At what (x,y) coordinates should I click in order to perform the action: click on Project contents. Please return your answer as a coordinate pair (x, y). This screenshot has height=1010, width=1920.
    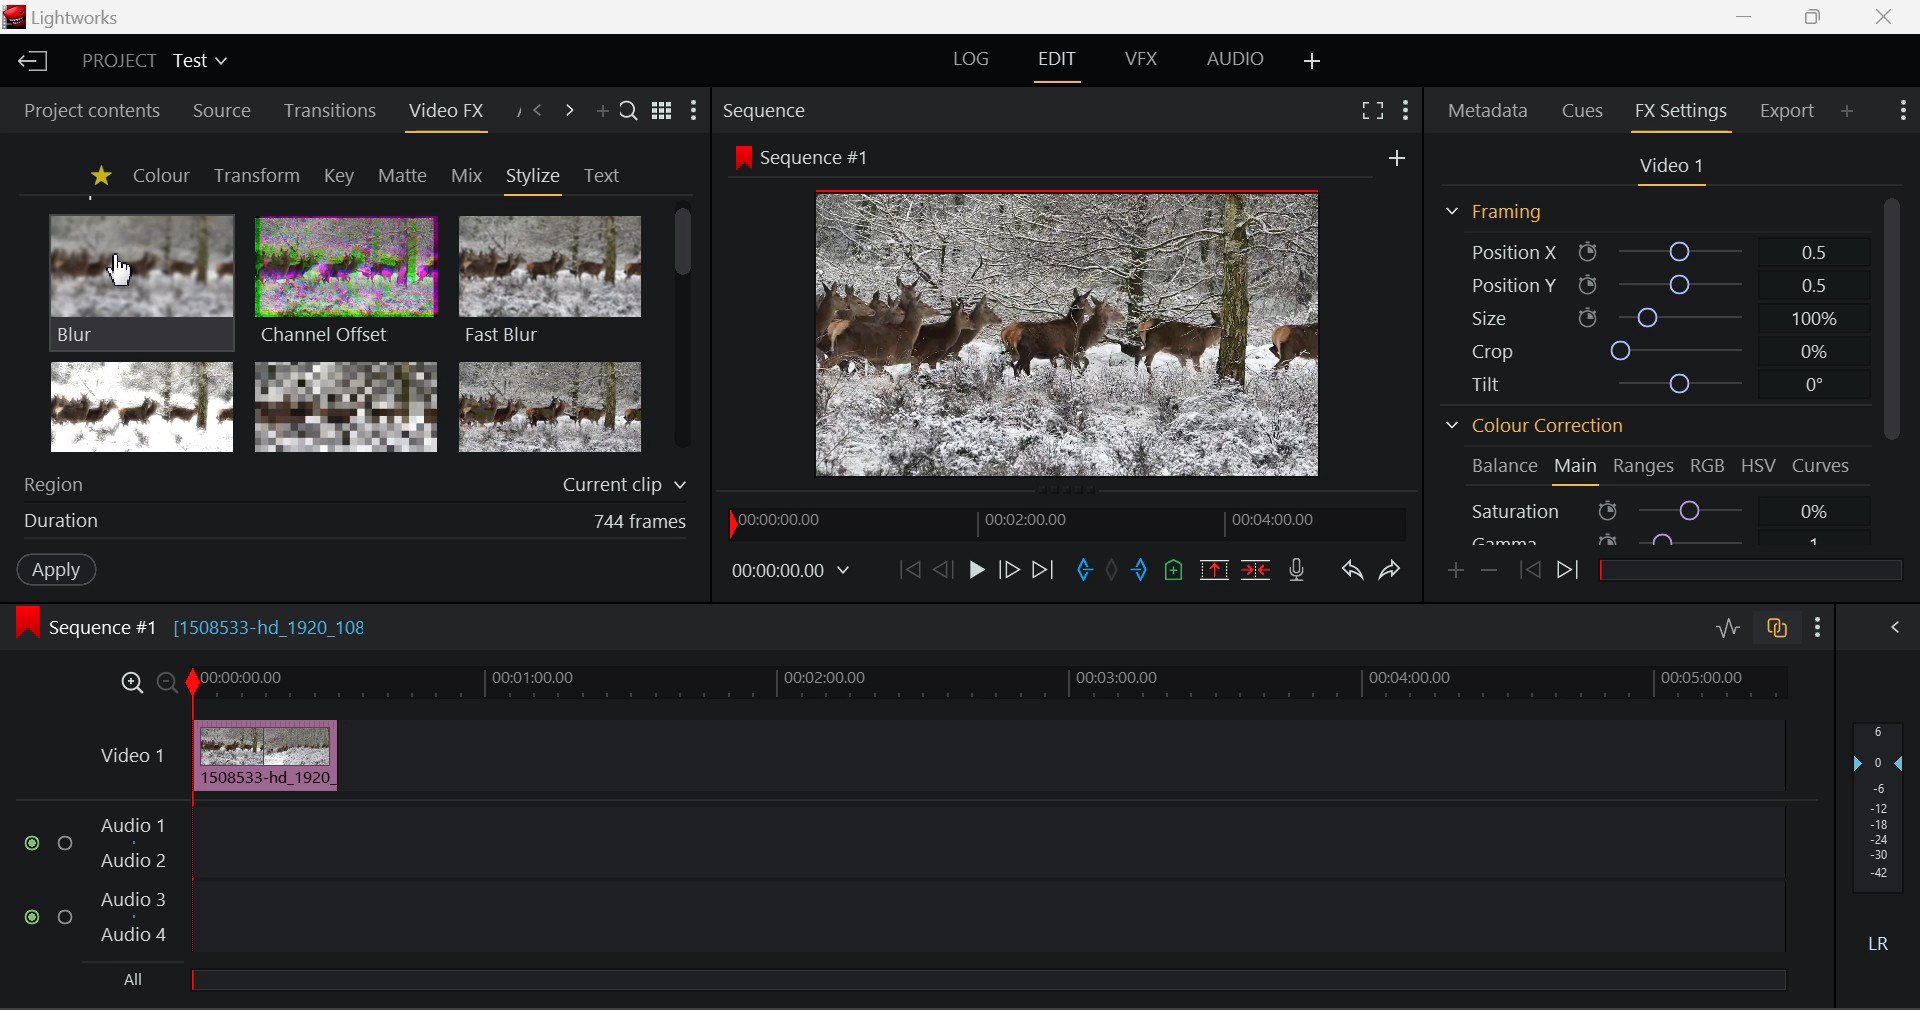
    Looking at the image, I should click on (91, 110).